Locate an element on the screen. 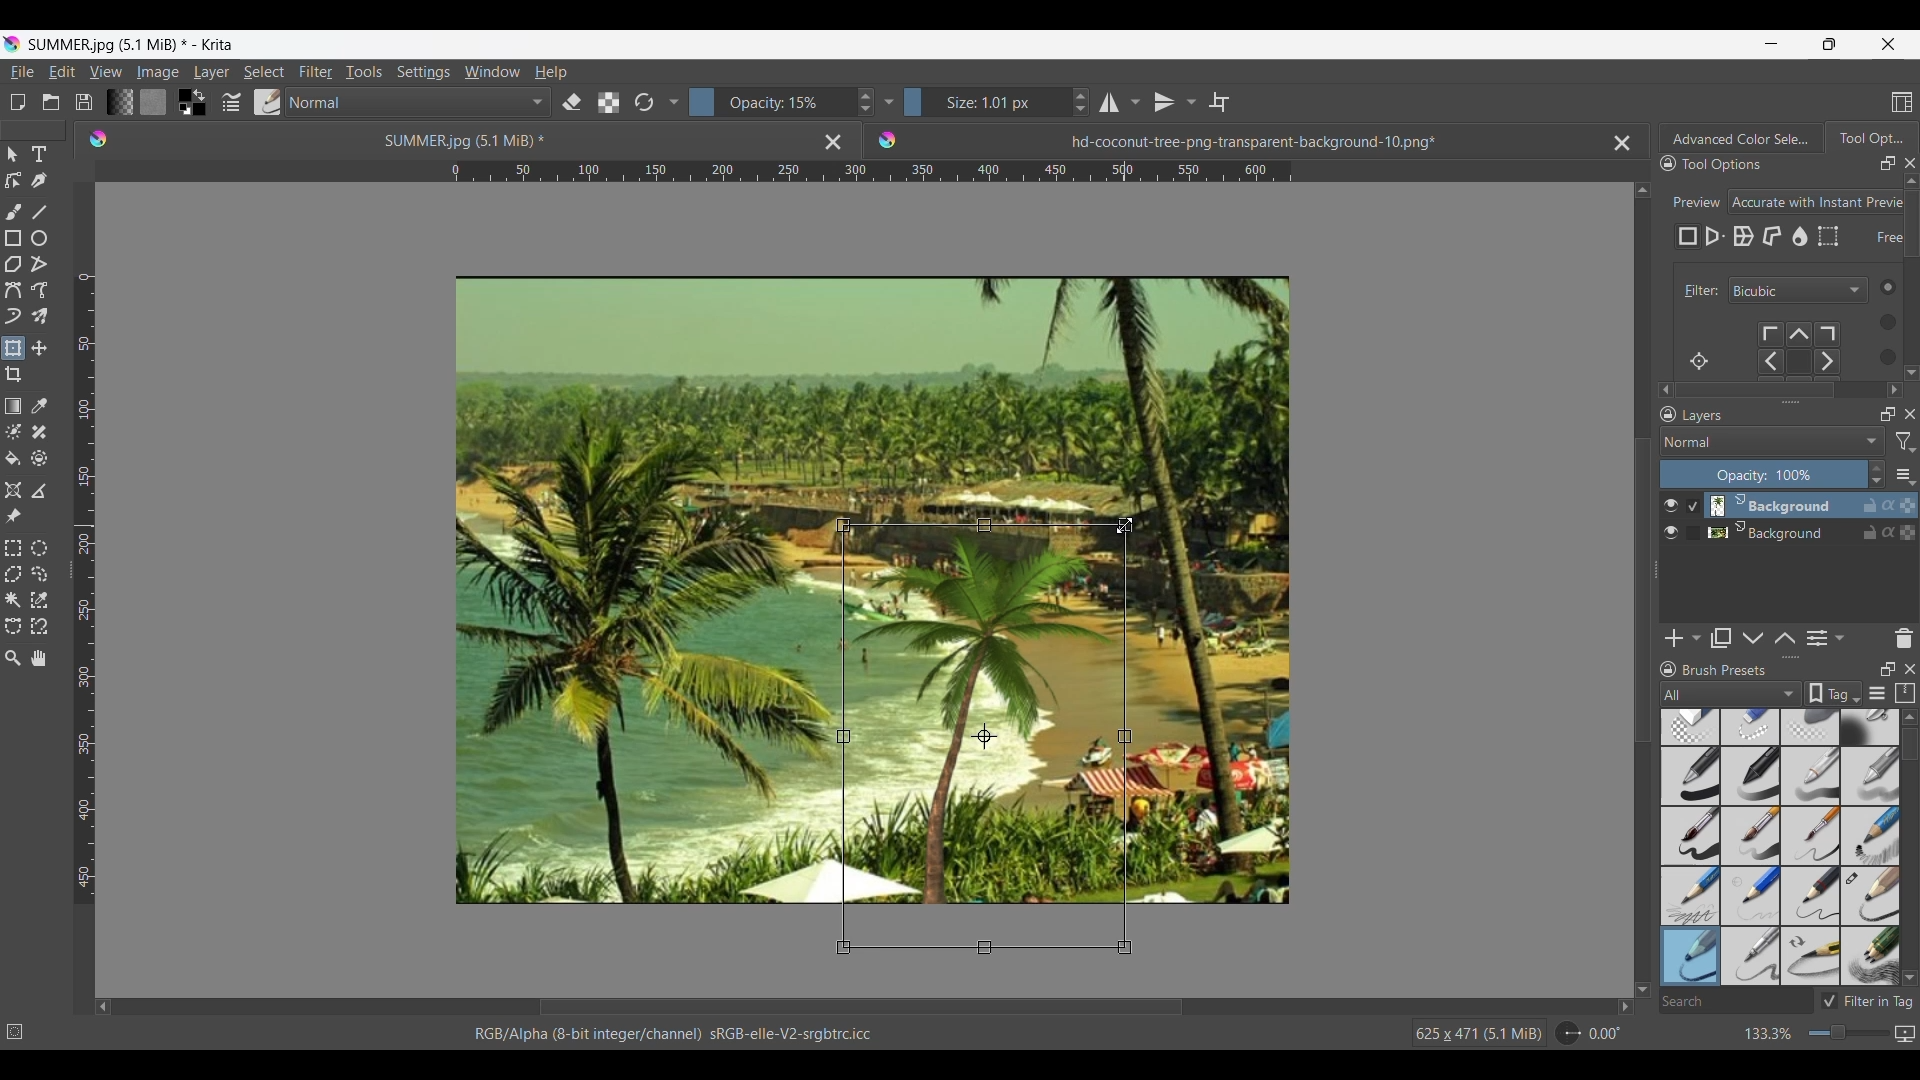 Image resolution: width=1920 pixels, height=1080 pixels. Eraser soft is located at coordinates (1813, 726).